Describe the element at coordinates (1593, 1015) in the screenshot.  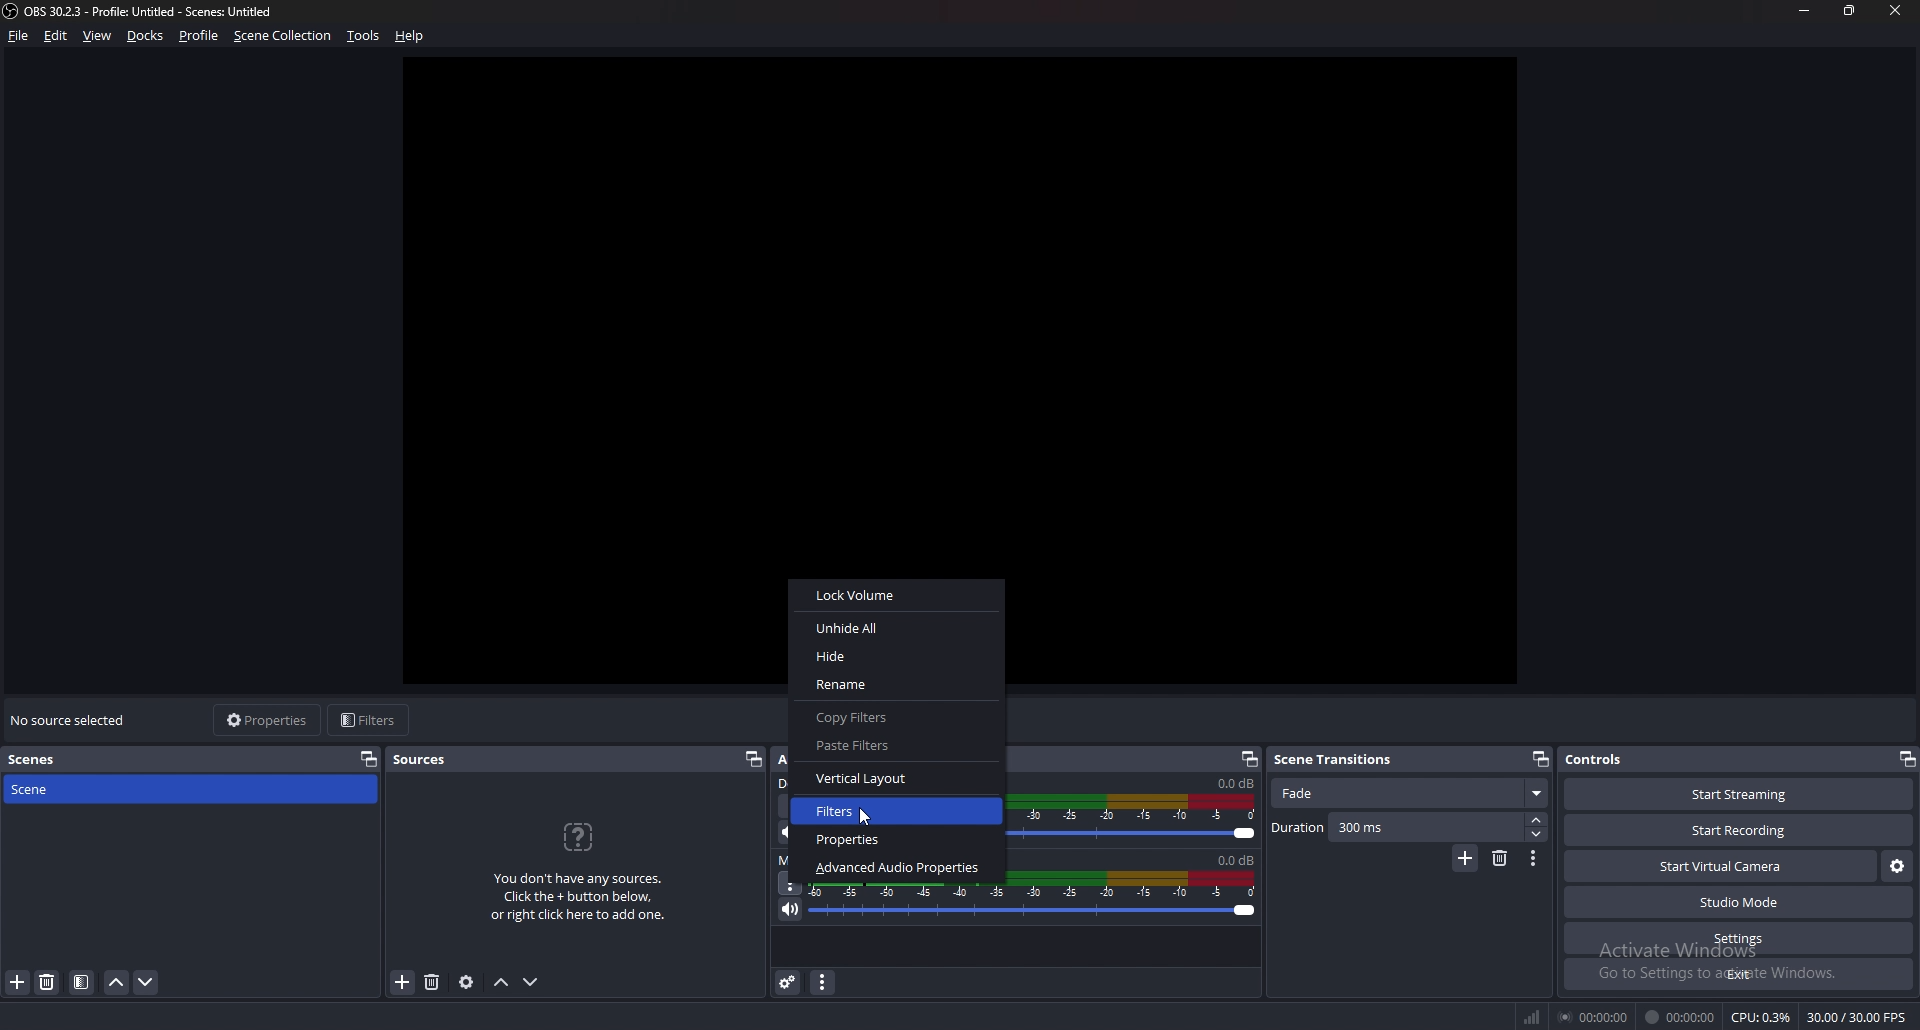
I see `00:00:00` at that location.